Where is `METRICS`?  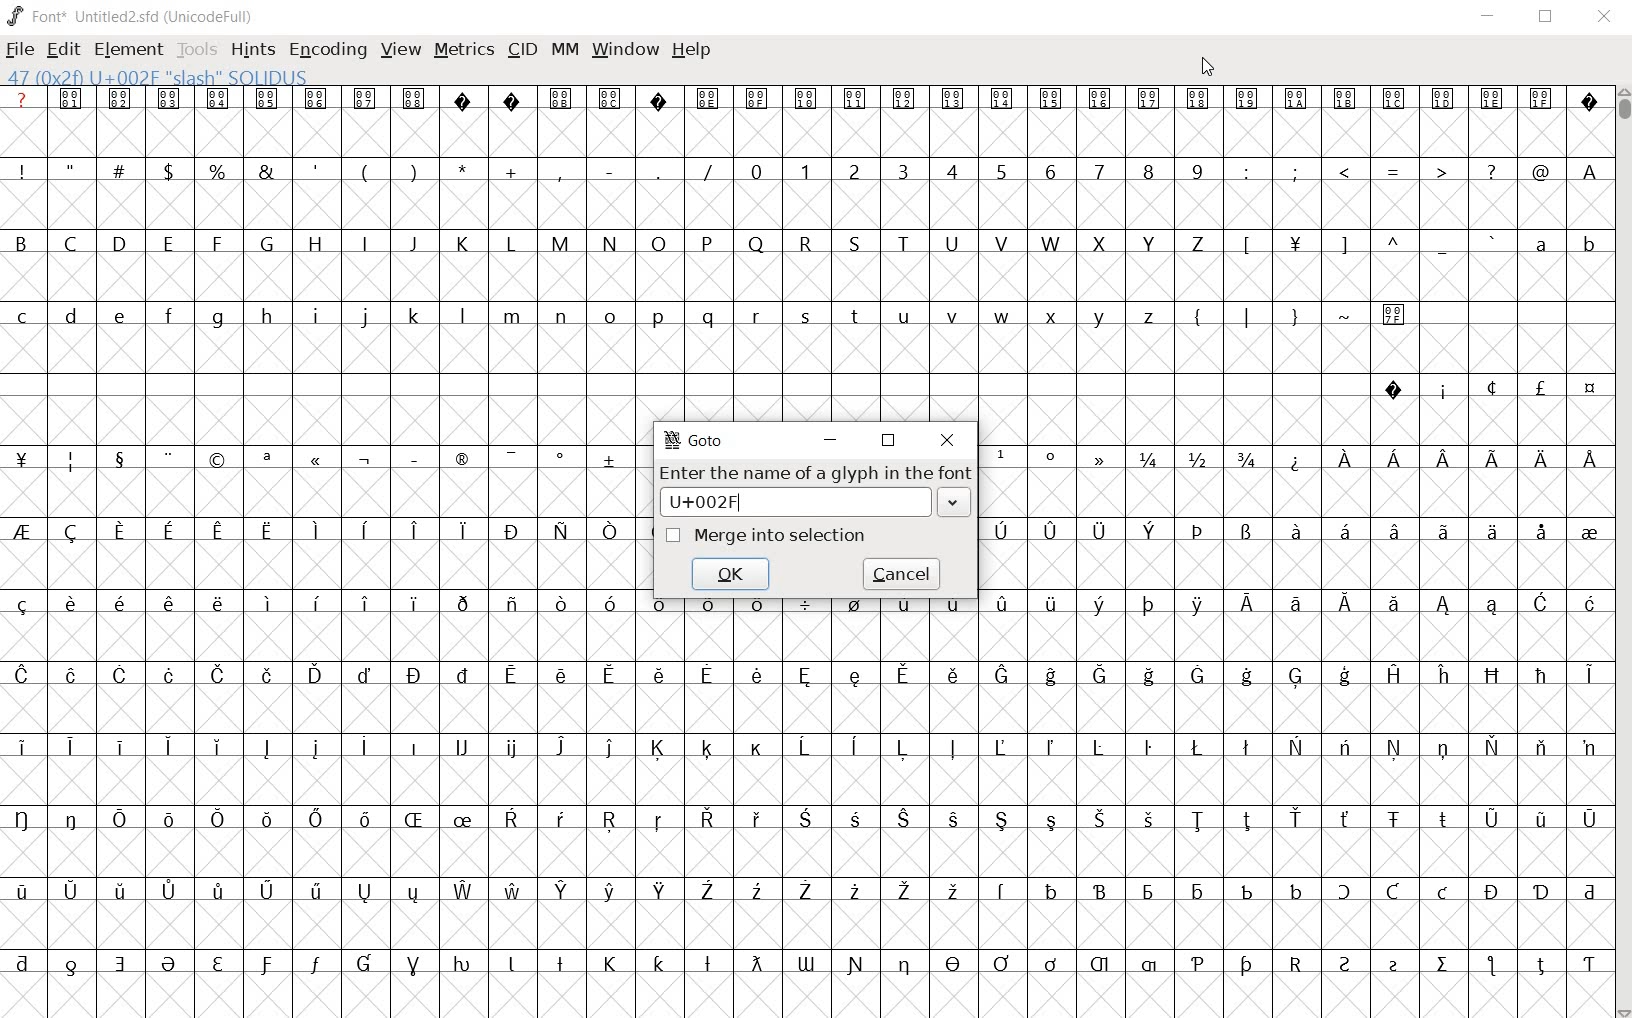 METRICS is located at coordinates (461, 53).